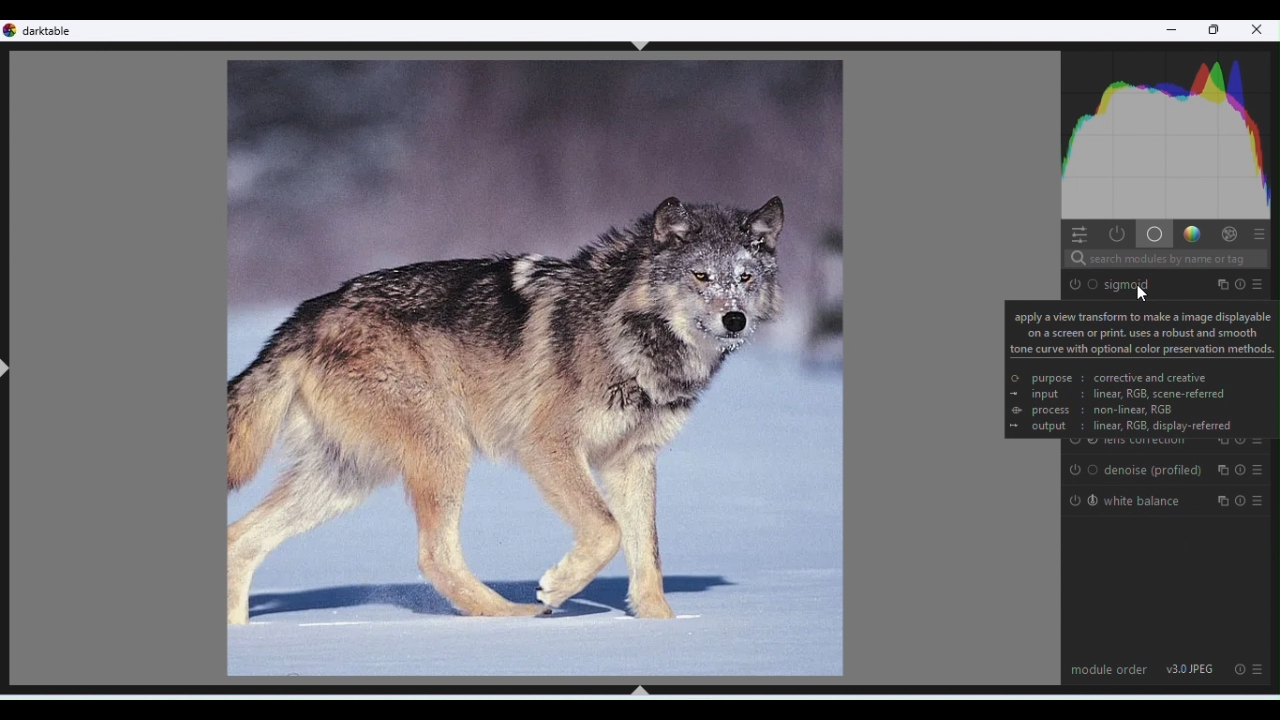 The image size is (1280, 720). Describe the element at coordinates (1133, 427) in the screenshot. I see `output : linear, RGB, display-referred` at that location.